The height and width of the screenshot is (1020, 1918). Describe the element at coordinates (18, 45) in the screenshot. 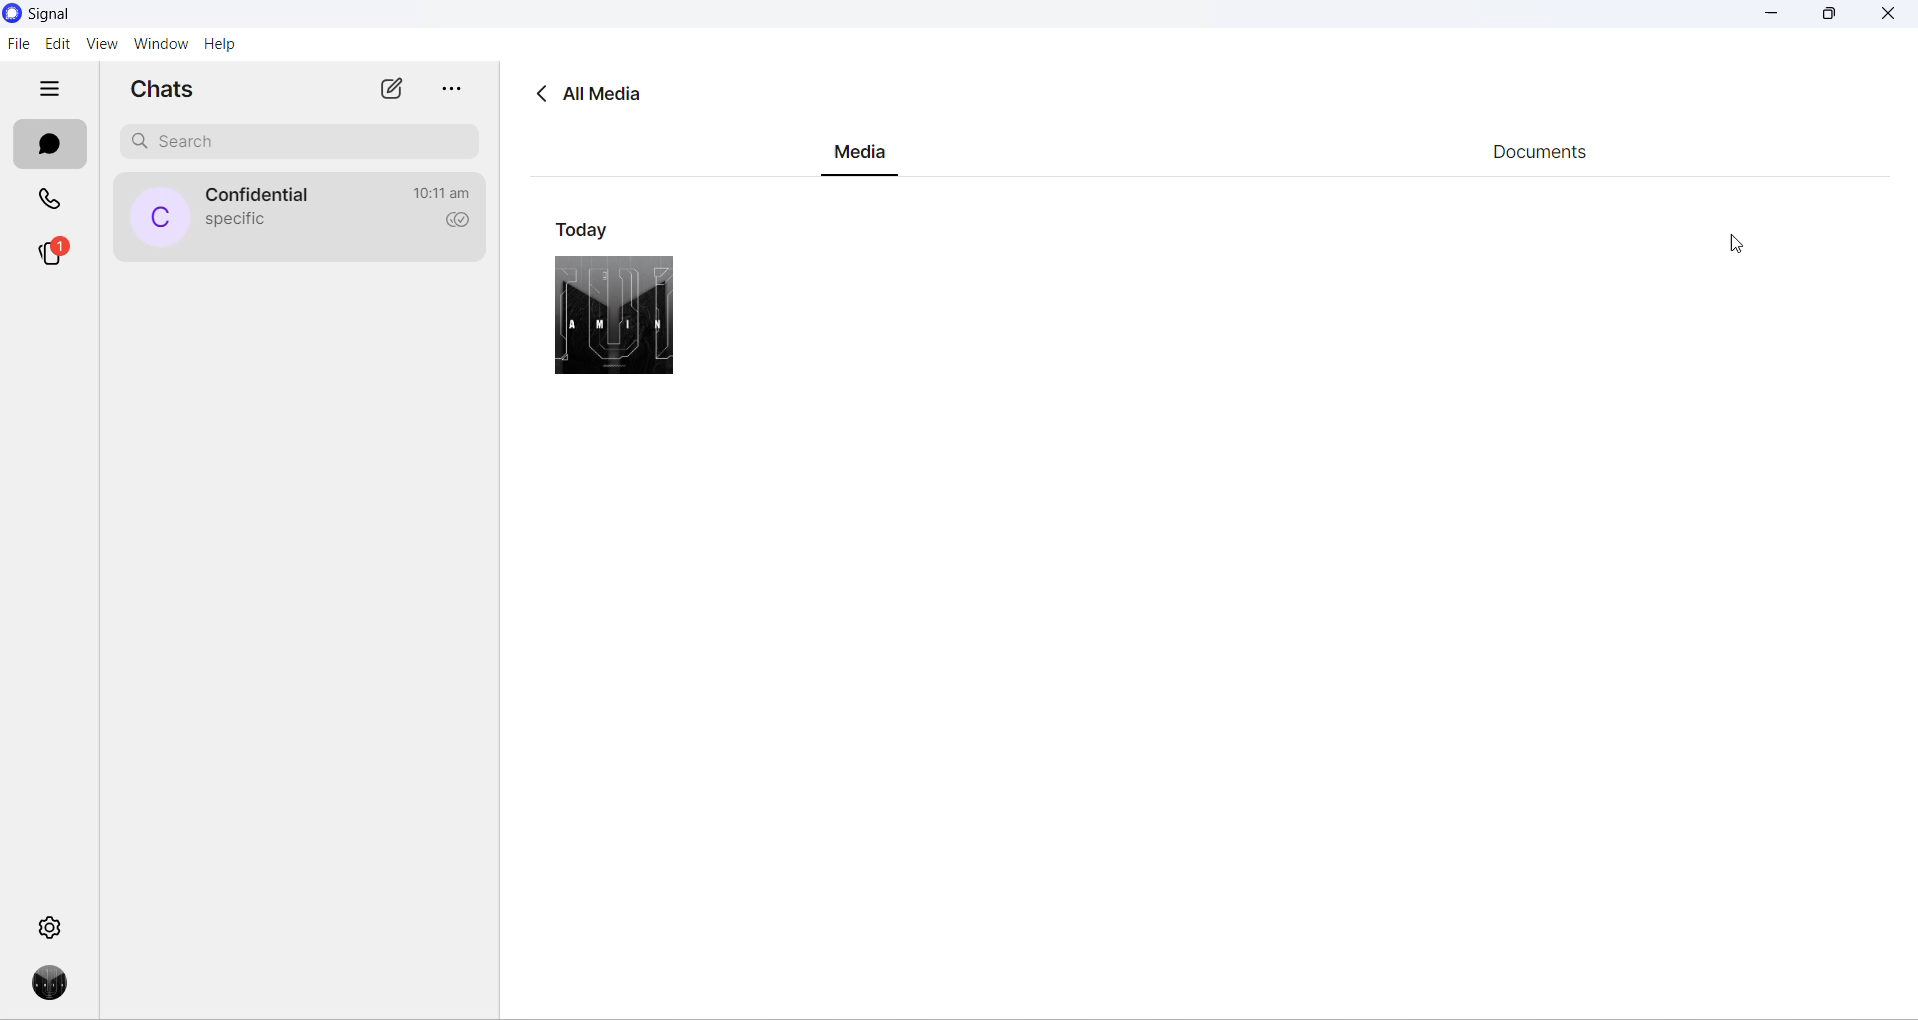

I see `file` at that location.